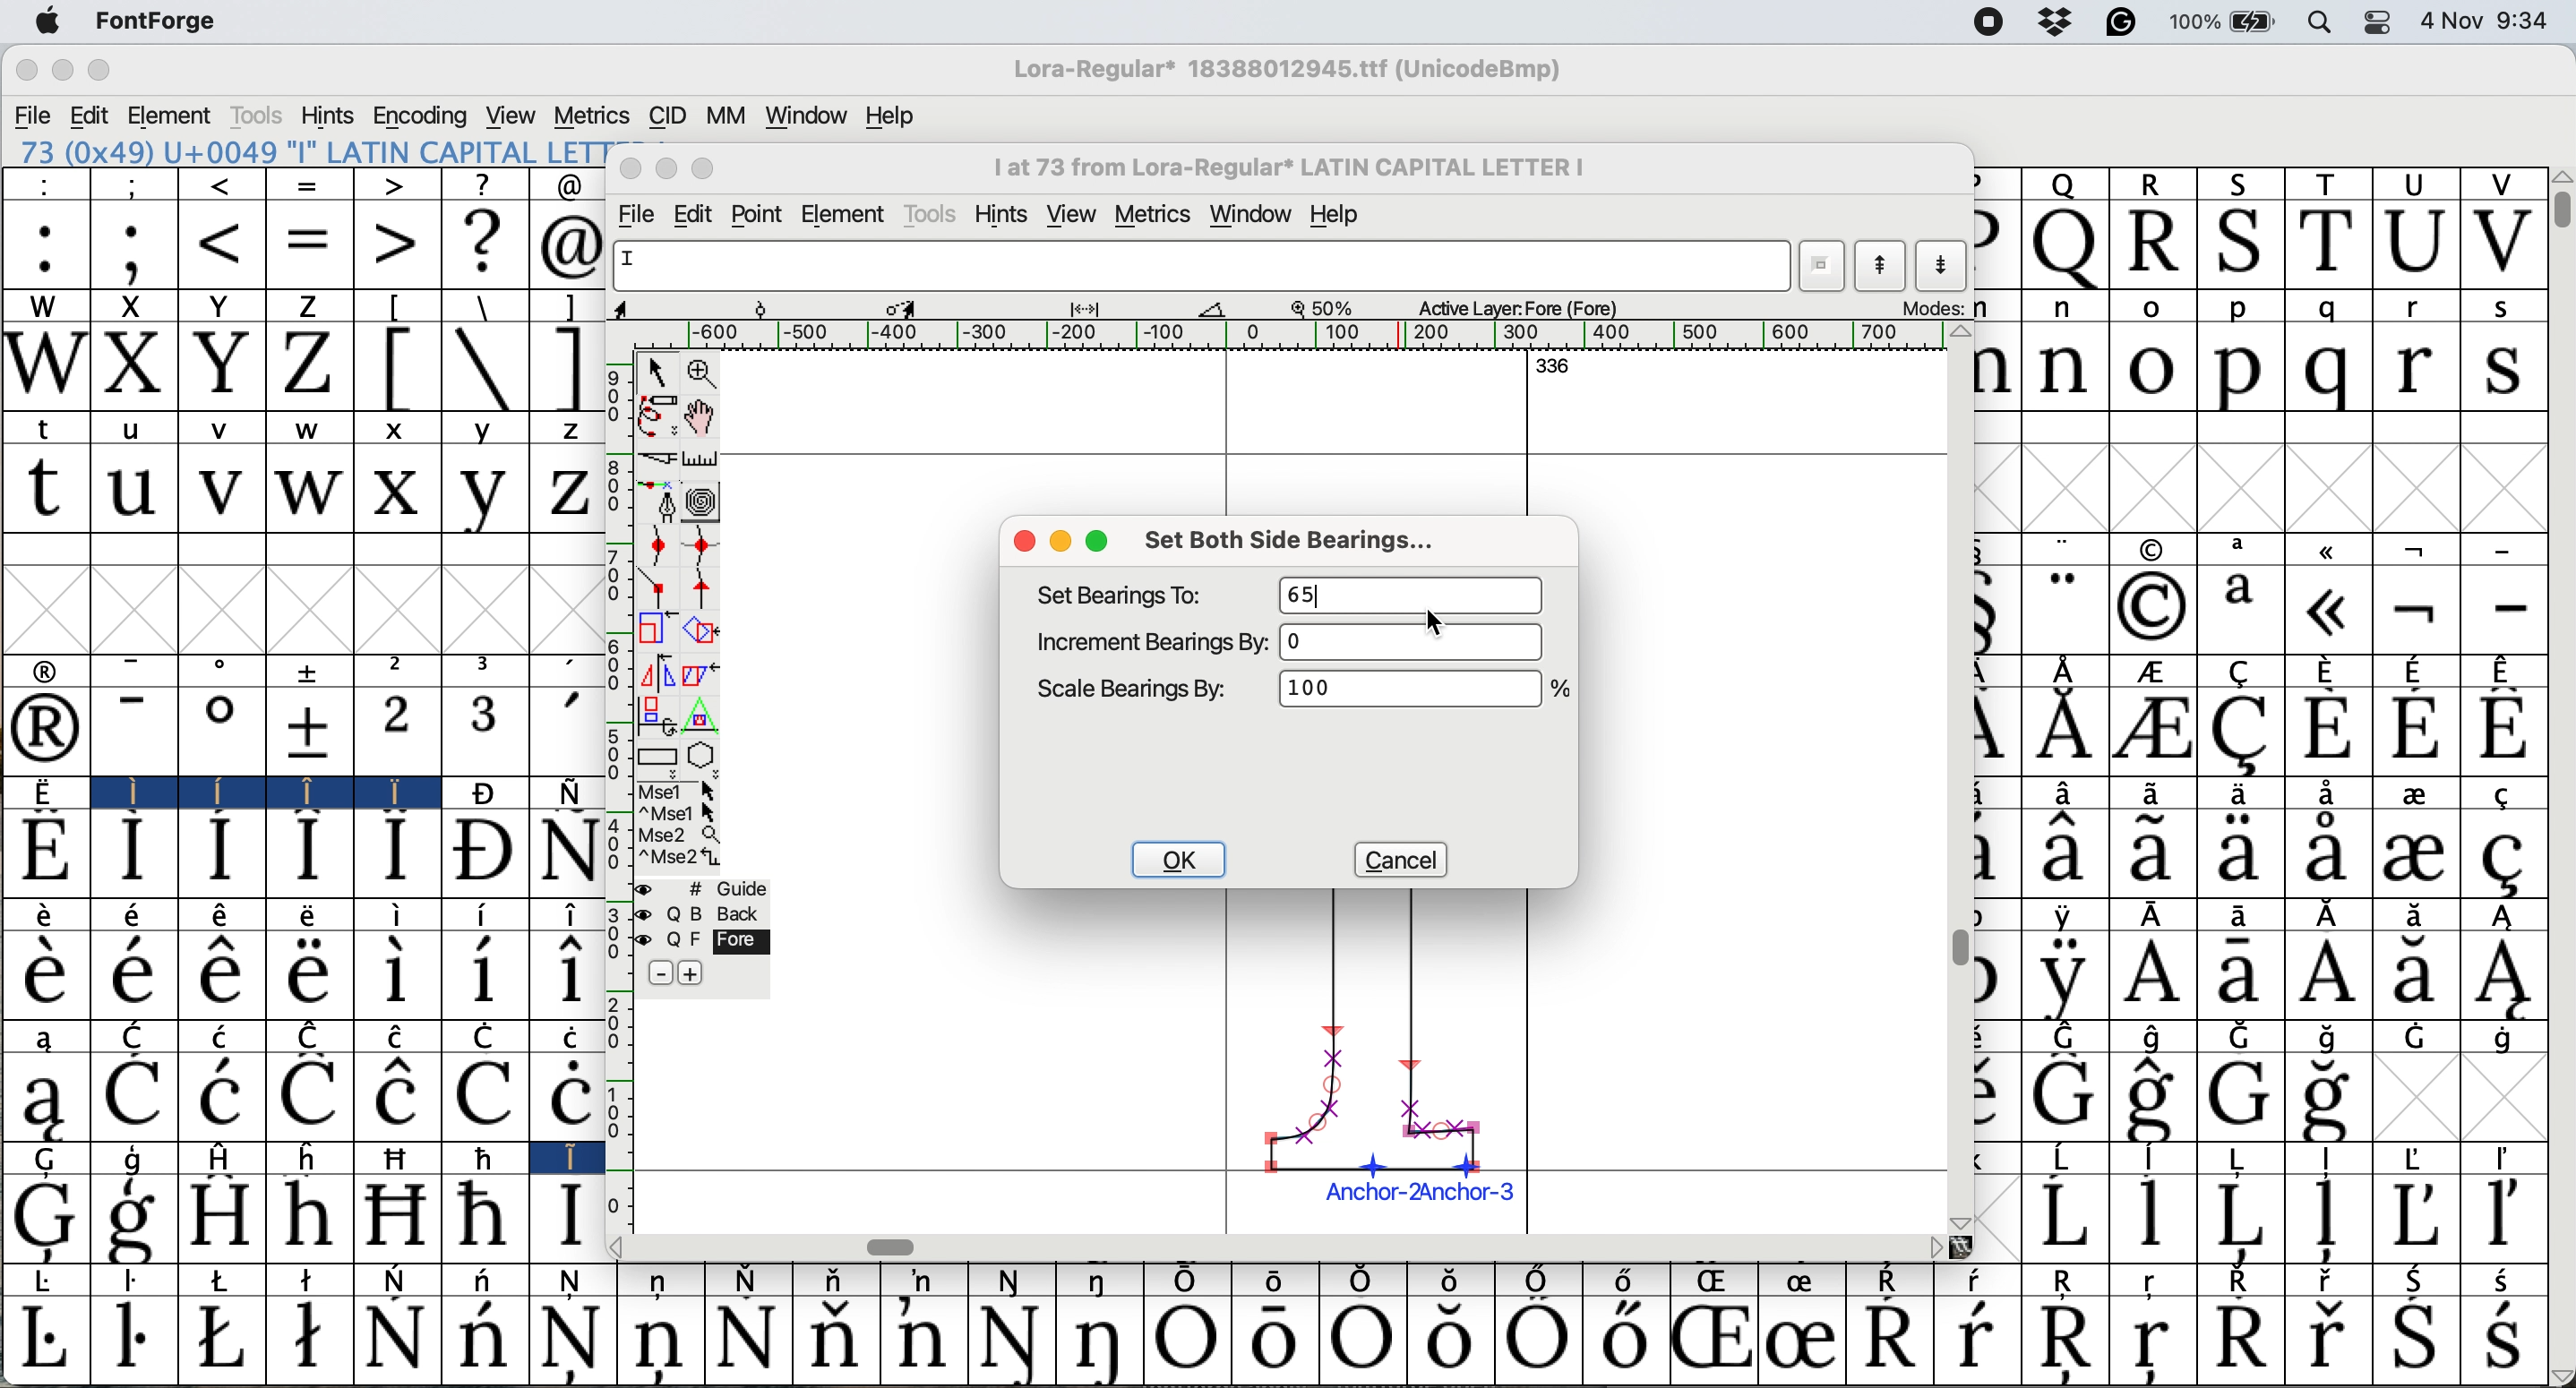 Image resolution: width=2576 pixels, height=1388 pixels. I want to click on Symbol, so click(2068, 1340).